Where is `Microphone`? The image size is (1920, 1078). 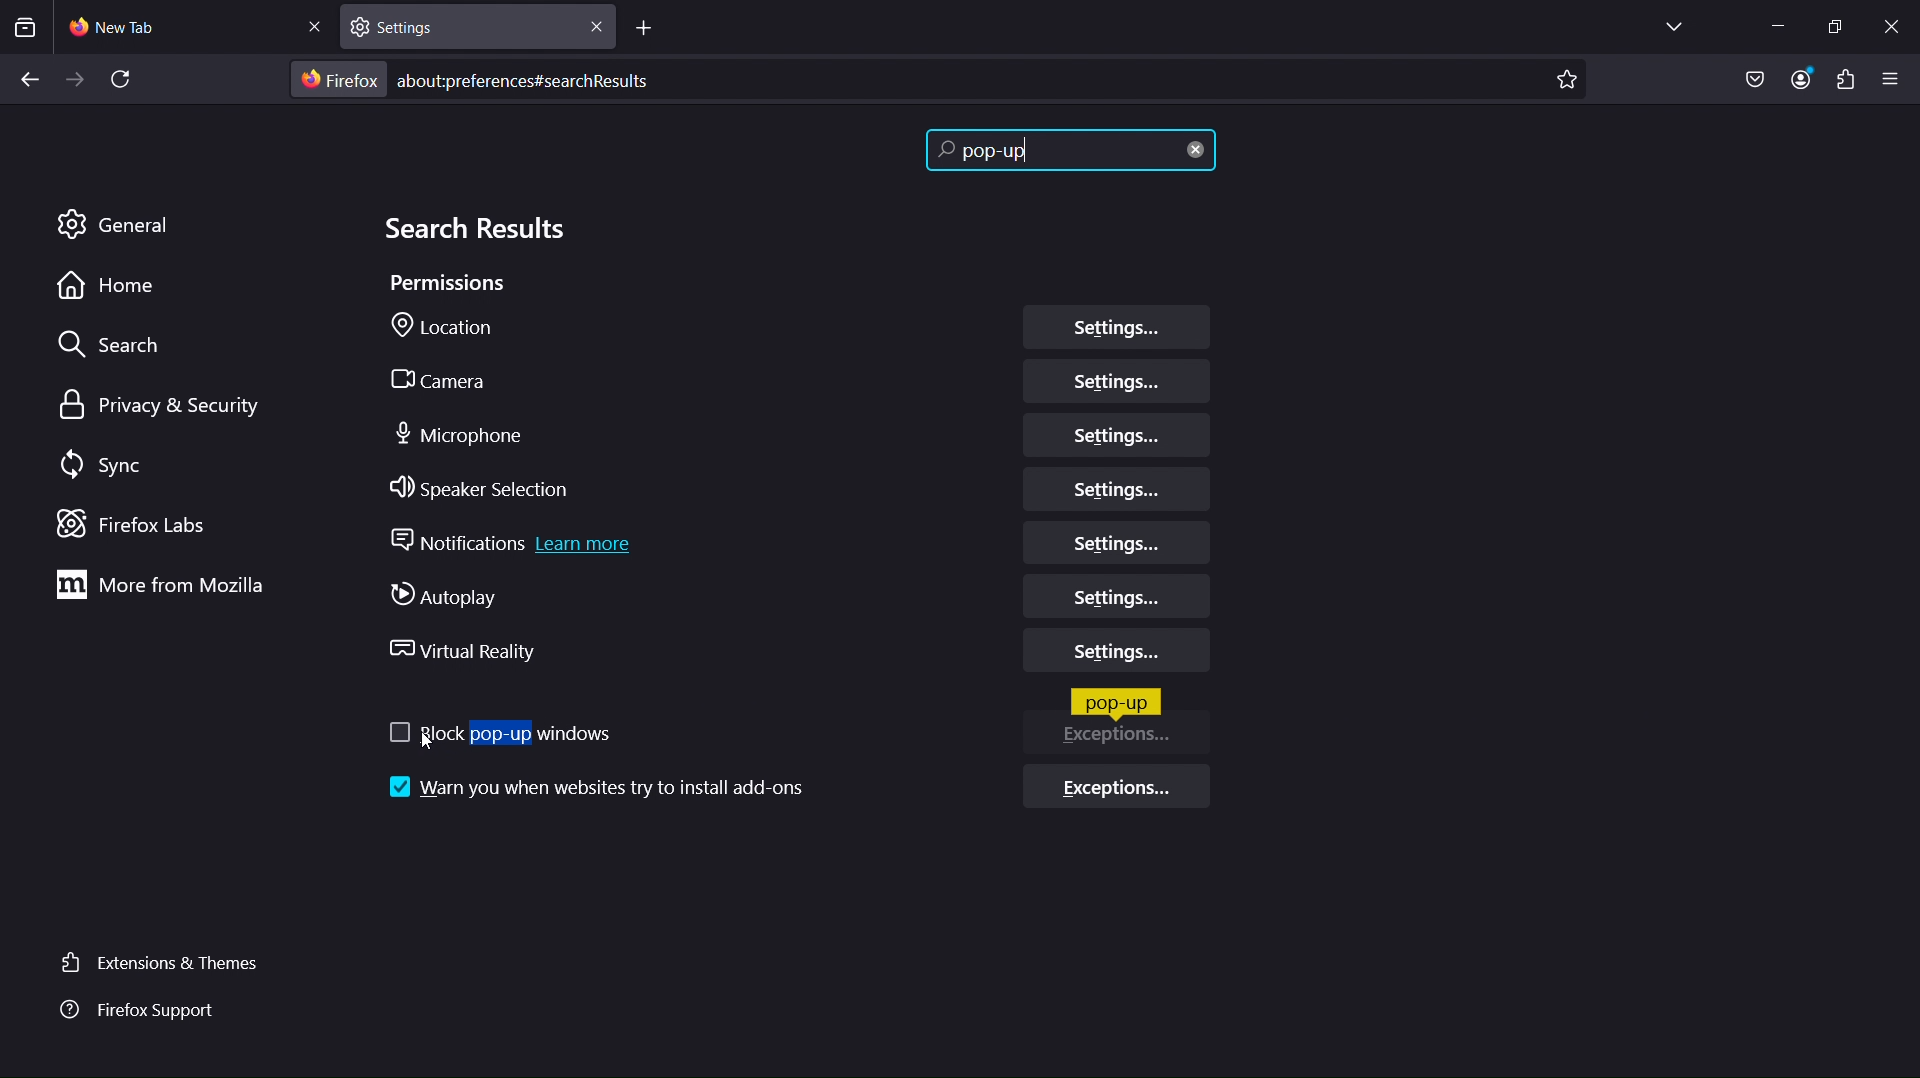
Microphone is located at coordinates (461, 435).